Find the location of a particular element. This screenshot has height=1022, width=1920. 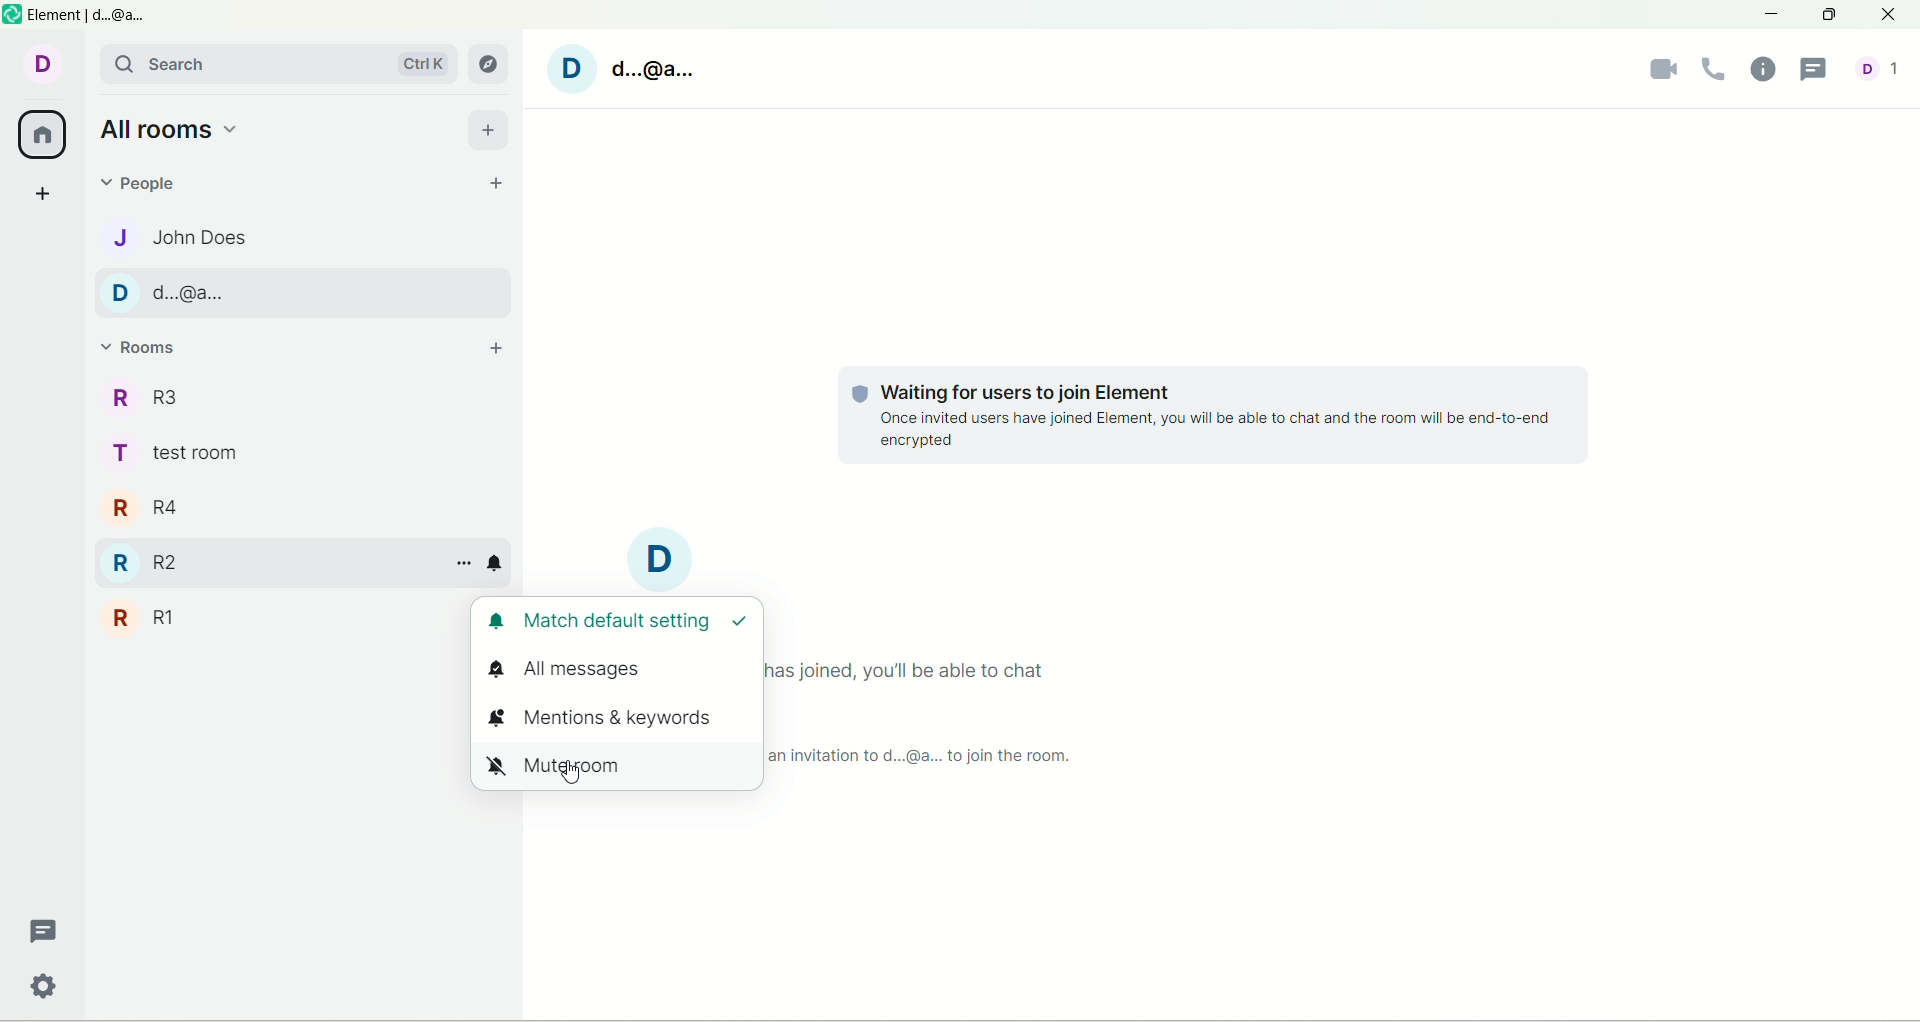

search is located at coordinates (275, 62).